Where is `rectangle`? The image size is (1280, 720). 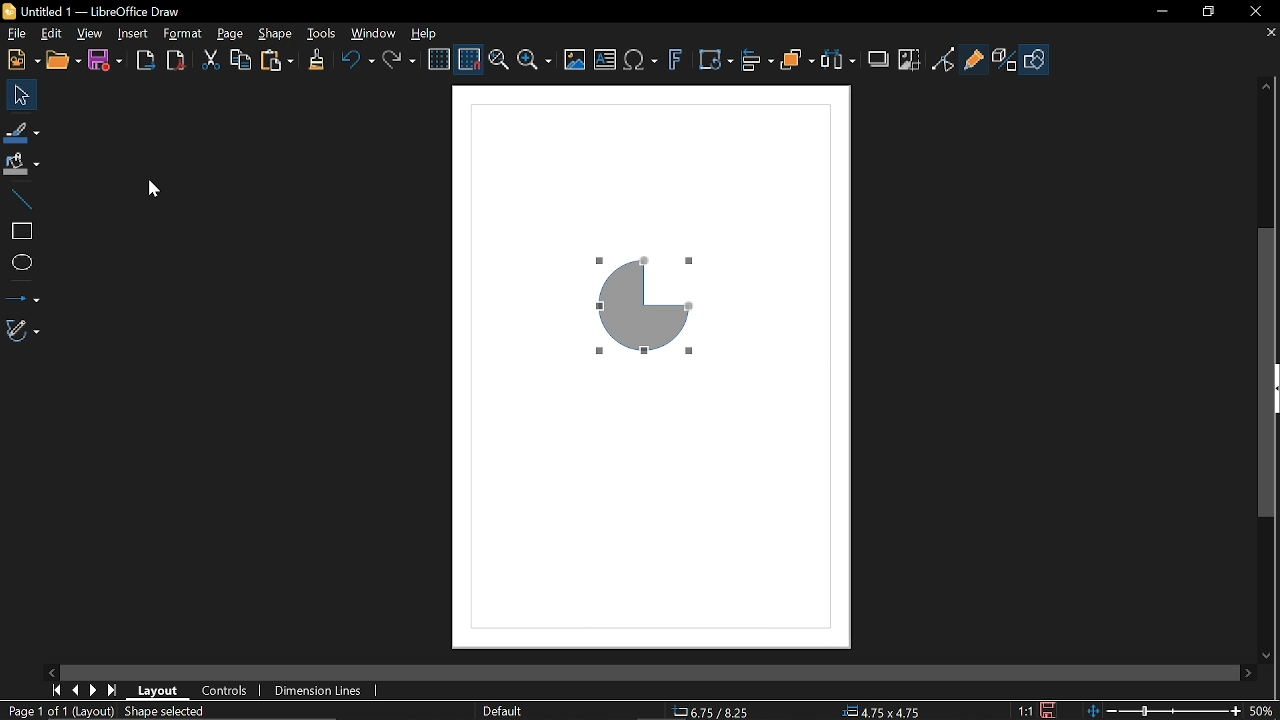 rectangle is located at coordinates (18, 232).